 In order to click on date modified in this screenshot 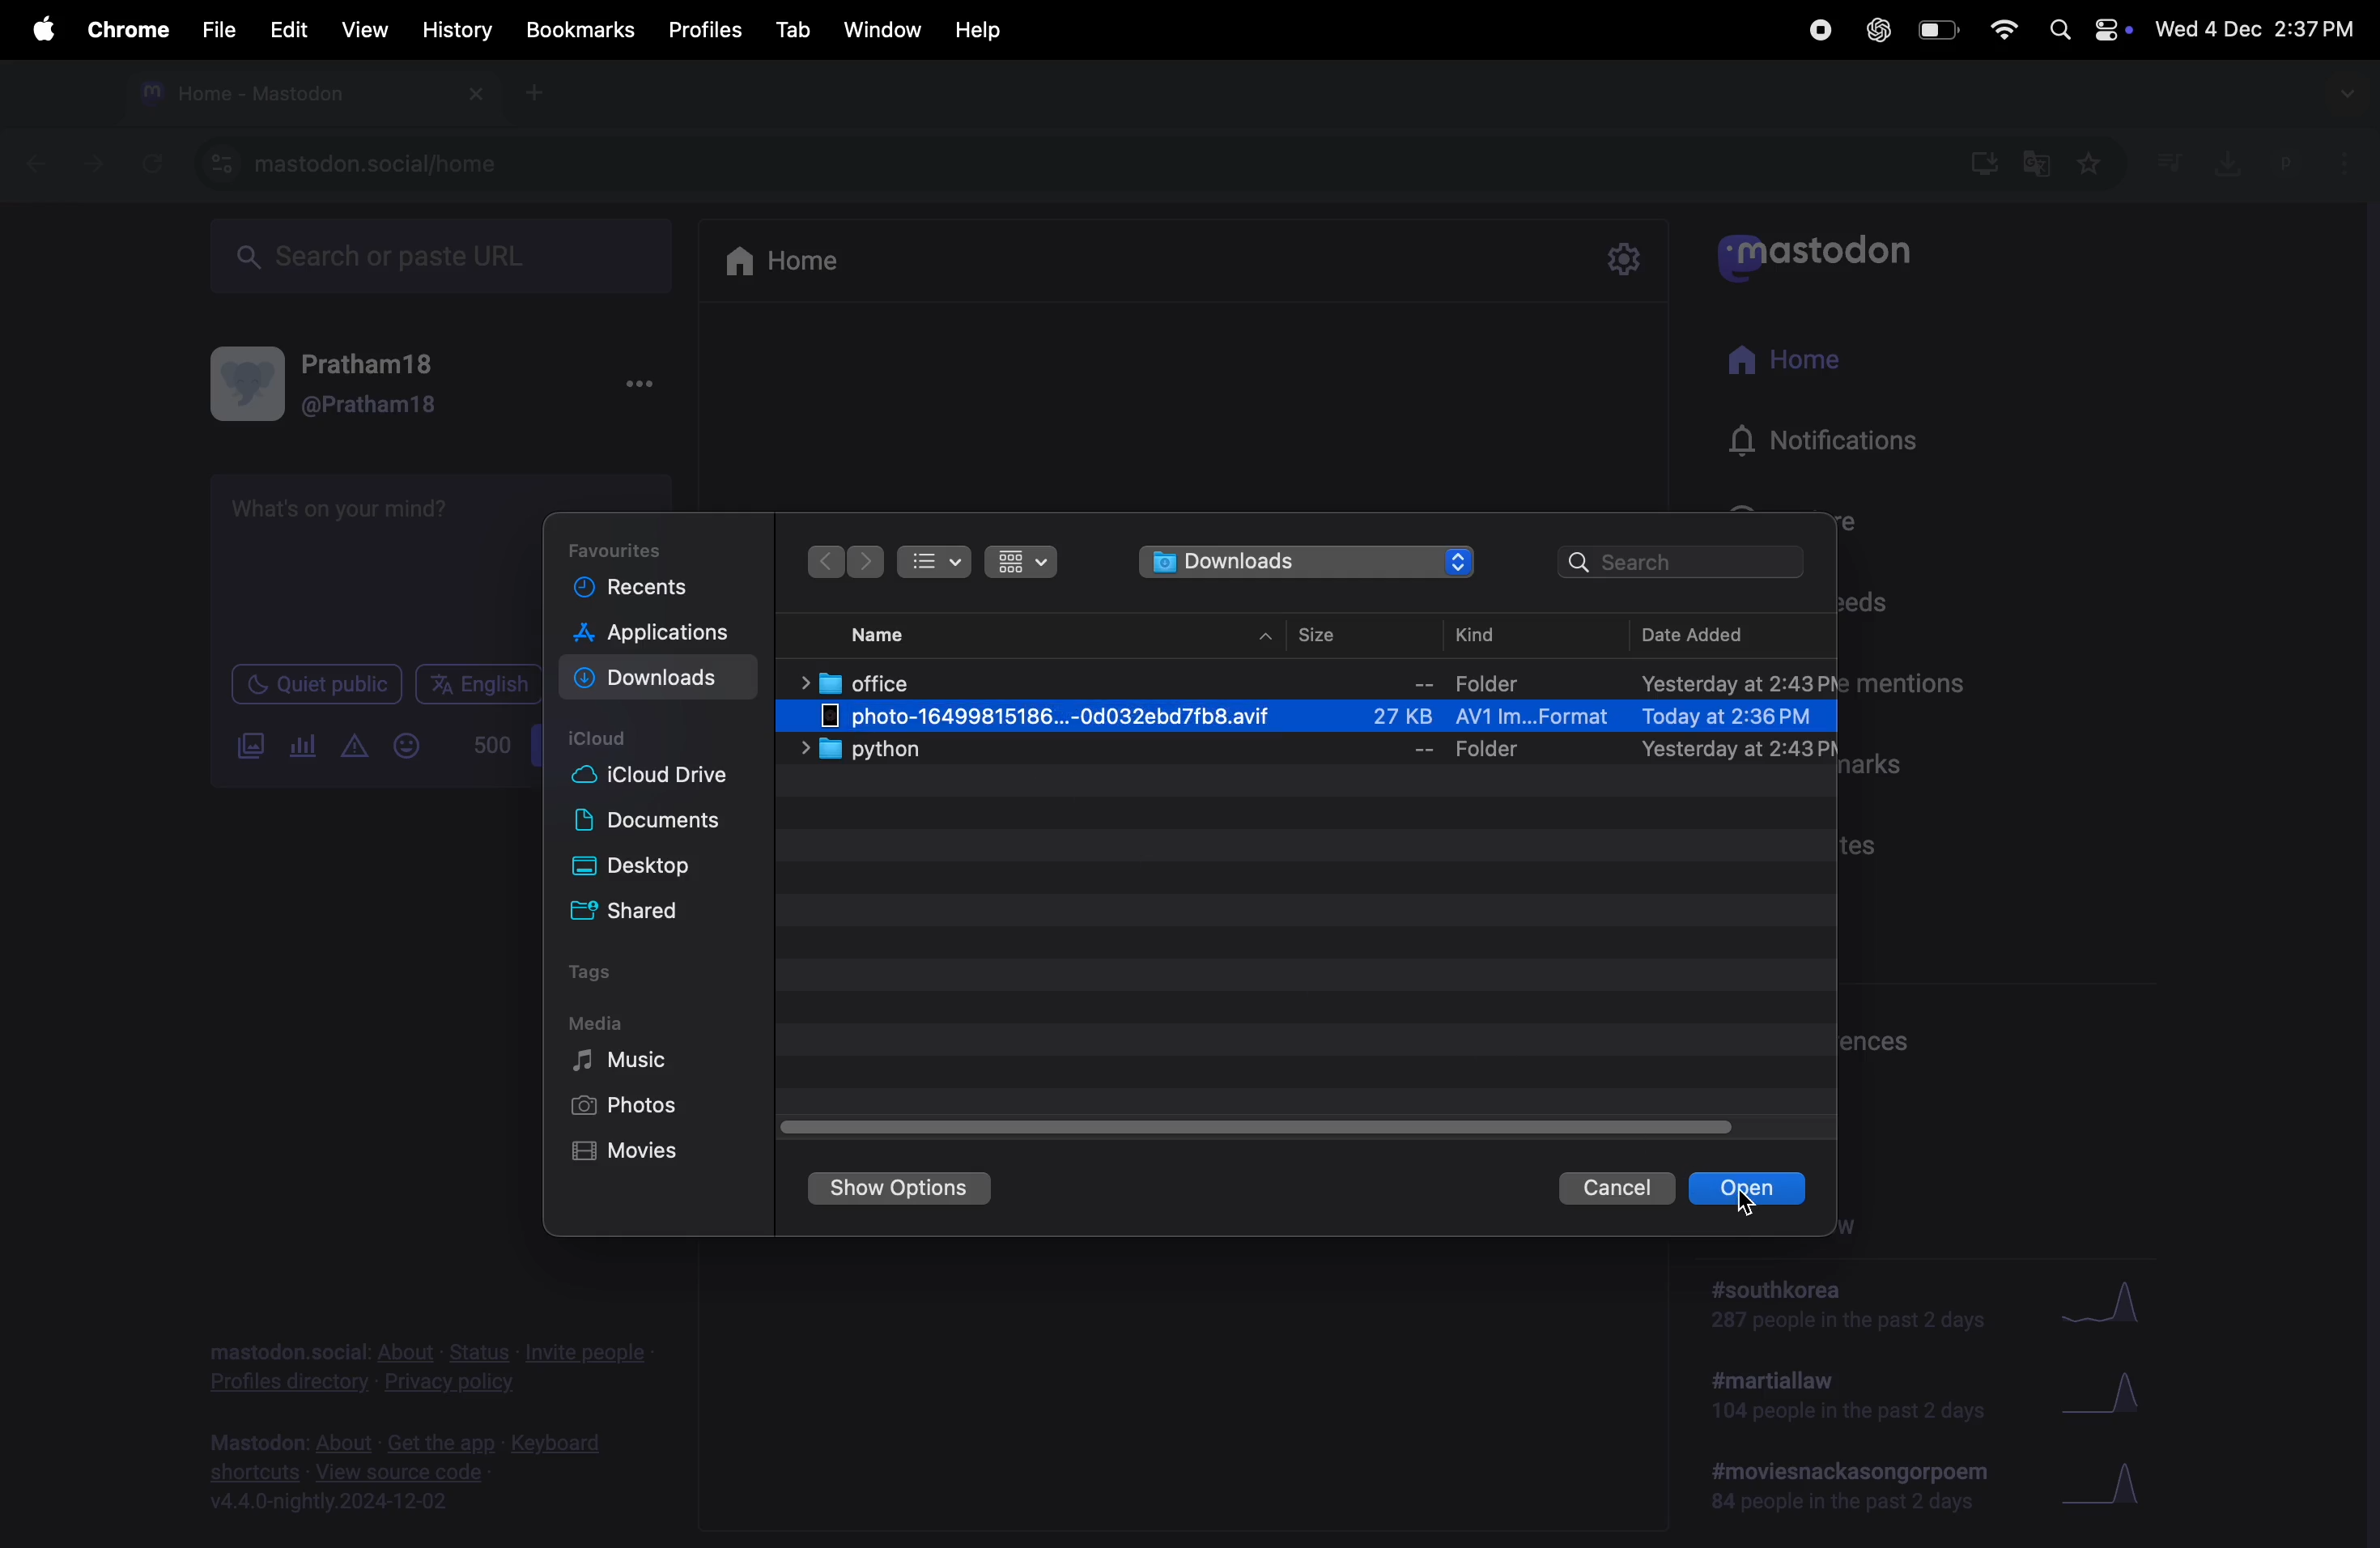, I will do `click(1721, 636)`.